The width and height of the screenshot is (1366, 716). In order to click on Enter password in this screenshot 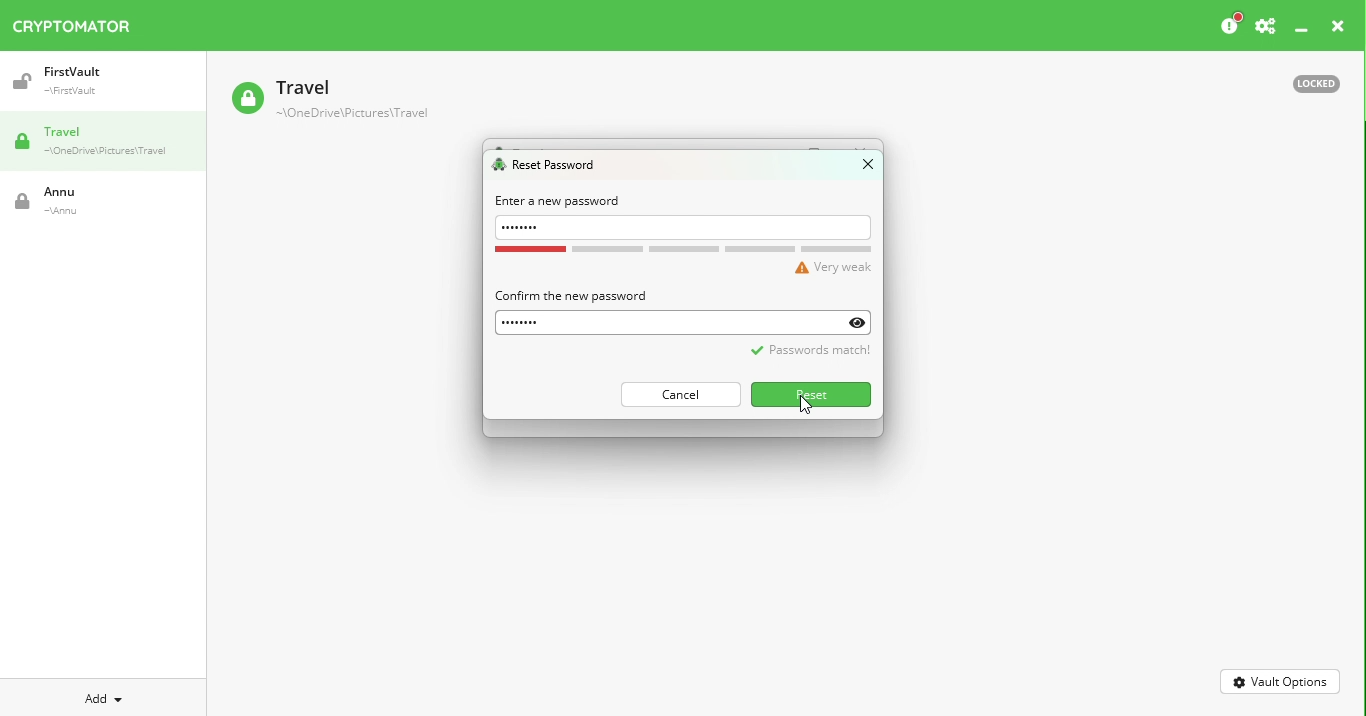, I will do `click(689, 321)`.